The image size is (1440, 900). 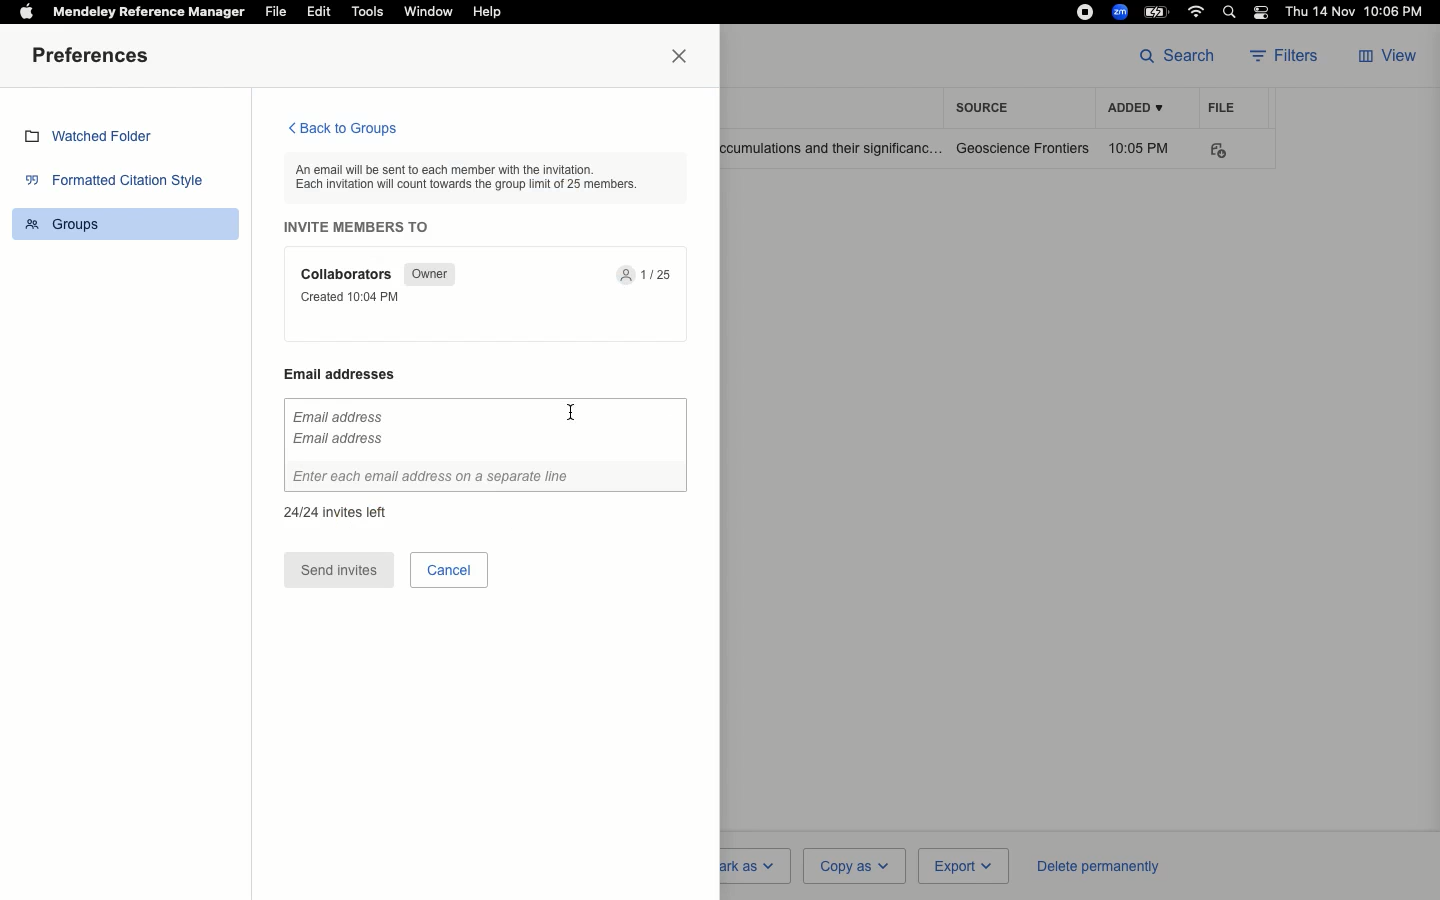 I want to click on View , so click(x=1390, y=57).